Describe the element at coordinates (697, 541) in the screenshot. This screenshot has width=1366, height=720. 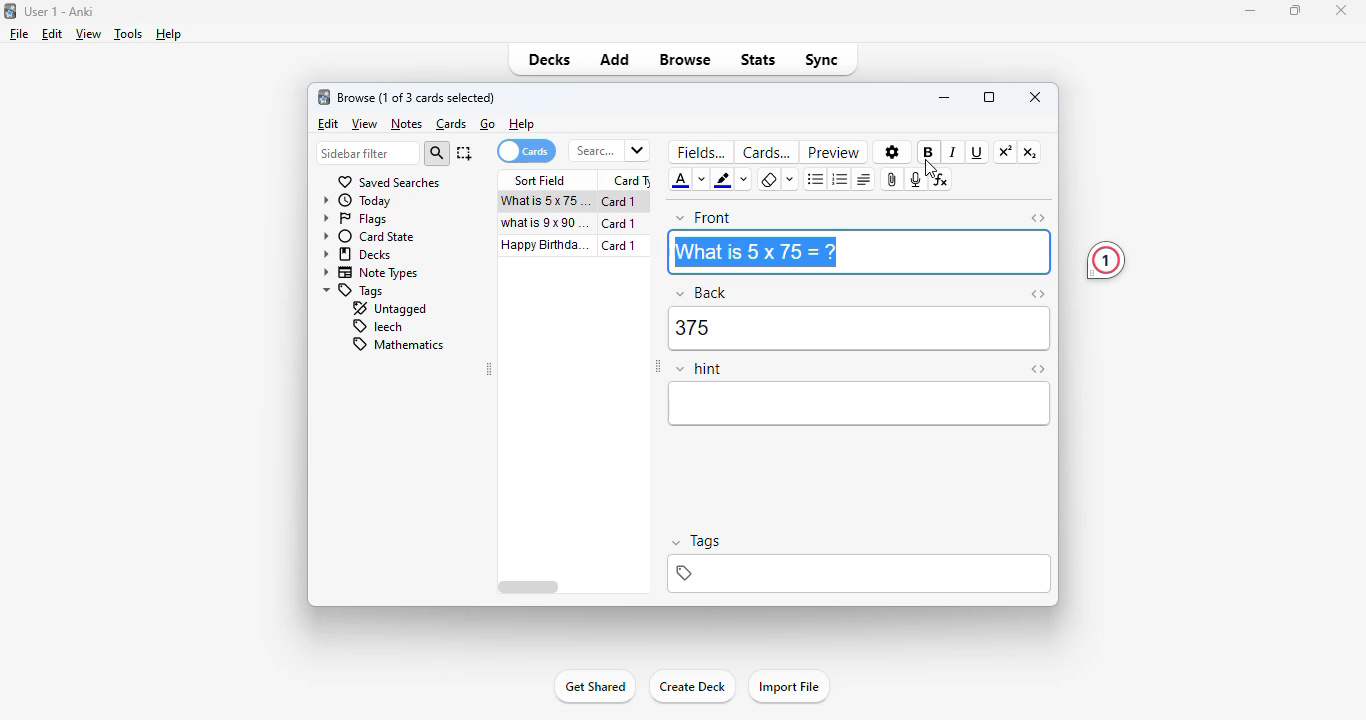
I see `tags` at that location.